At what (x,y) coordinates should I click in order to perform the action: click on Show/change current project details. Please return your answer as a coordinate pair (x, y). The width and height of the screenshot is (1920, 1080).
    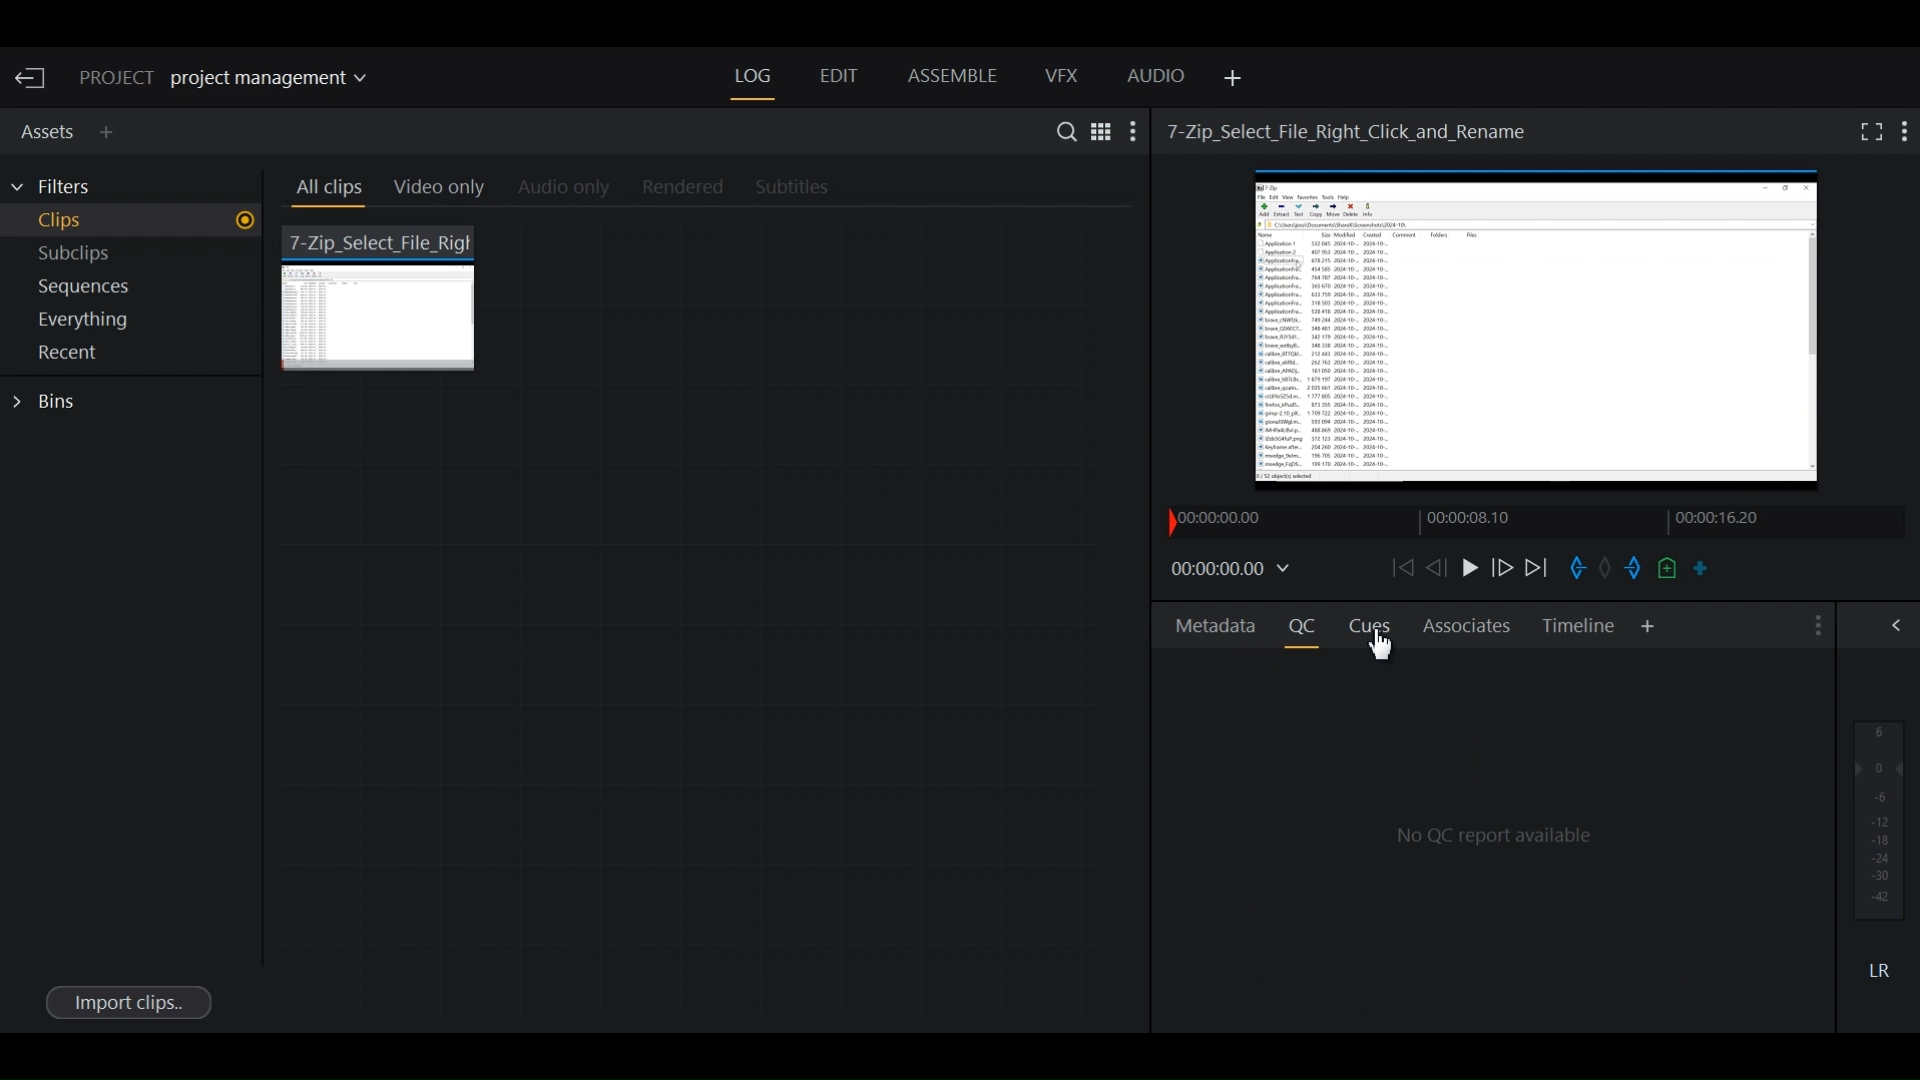
    Looking at the image, I should click on (238, 79).